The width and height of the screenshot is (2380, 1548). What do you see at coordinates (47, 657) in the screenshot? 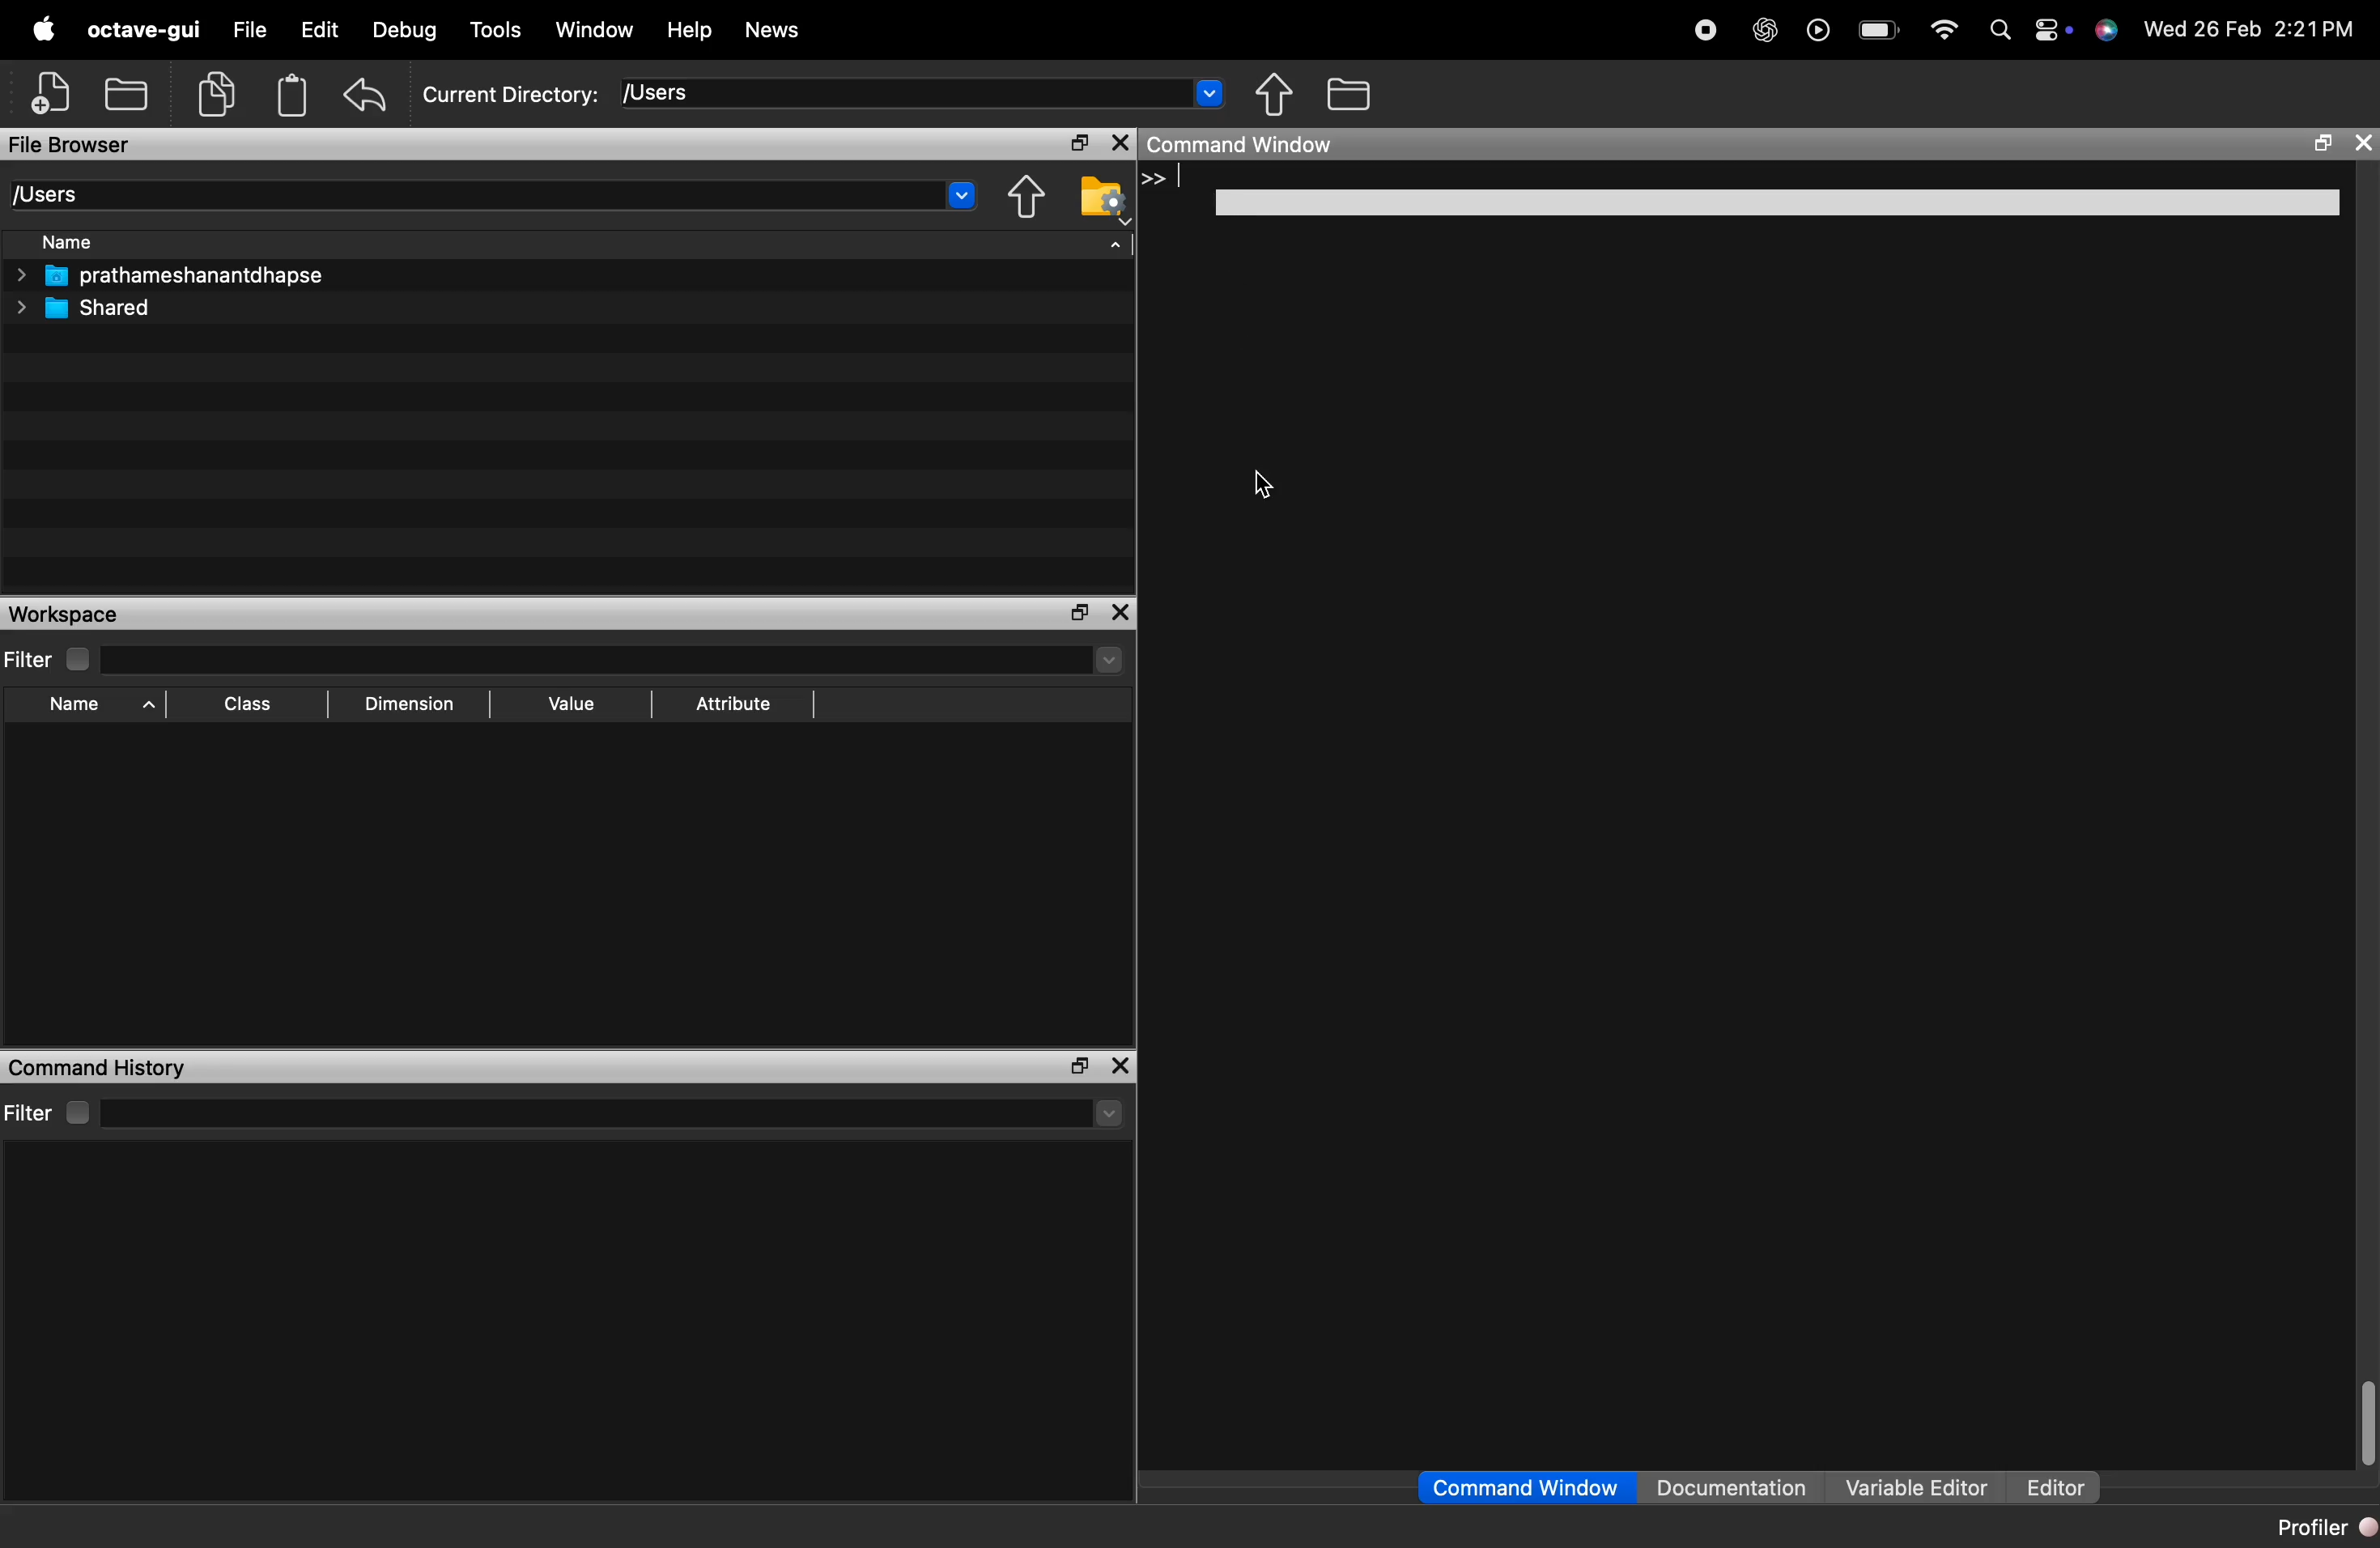
I see `Filter` at bounding box center [47, 657].